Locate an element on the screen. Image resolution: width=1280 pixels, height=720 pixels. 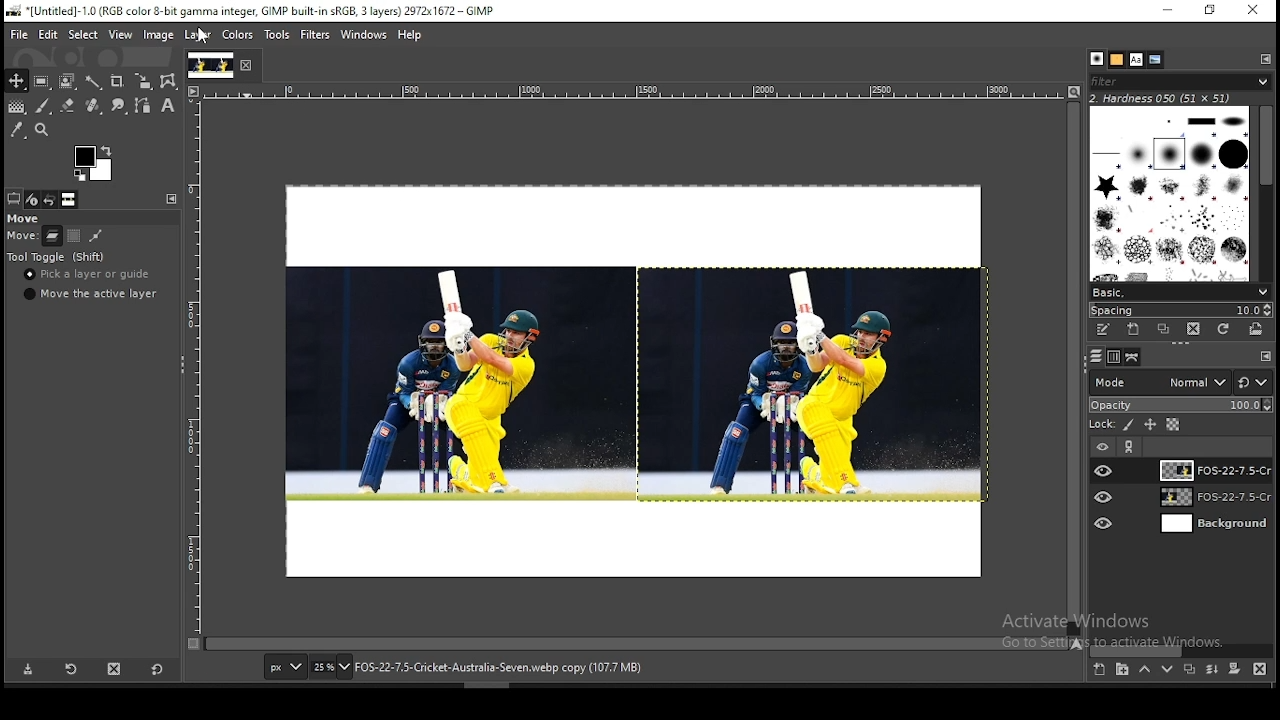
close is located at coordinates (247, 66).